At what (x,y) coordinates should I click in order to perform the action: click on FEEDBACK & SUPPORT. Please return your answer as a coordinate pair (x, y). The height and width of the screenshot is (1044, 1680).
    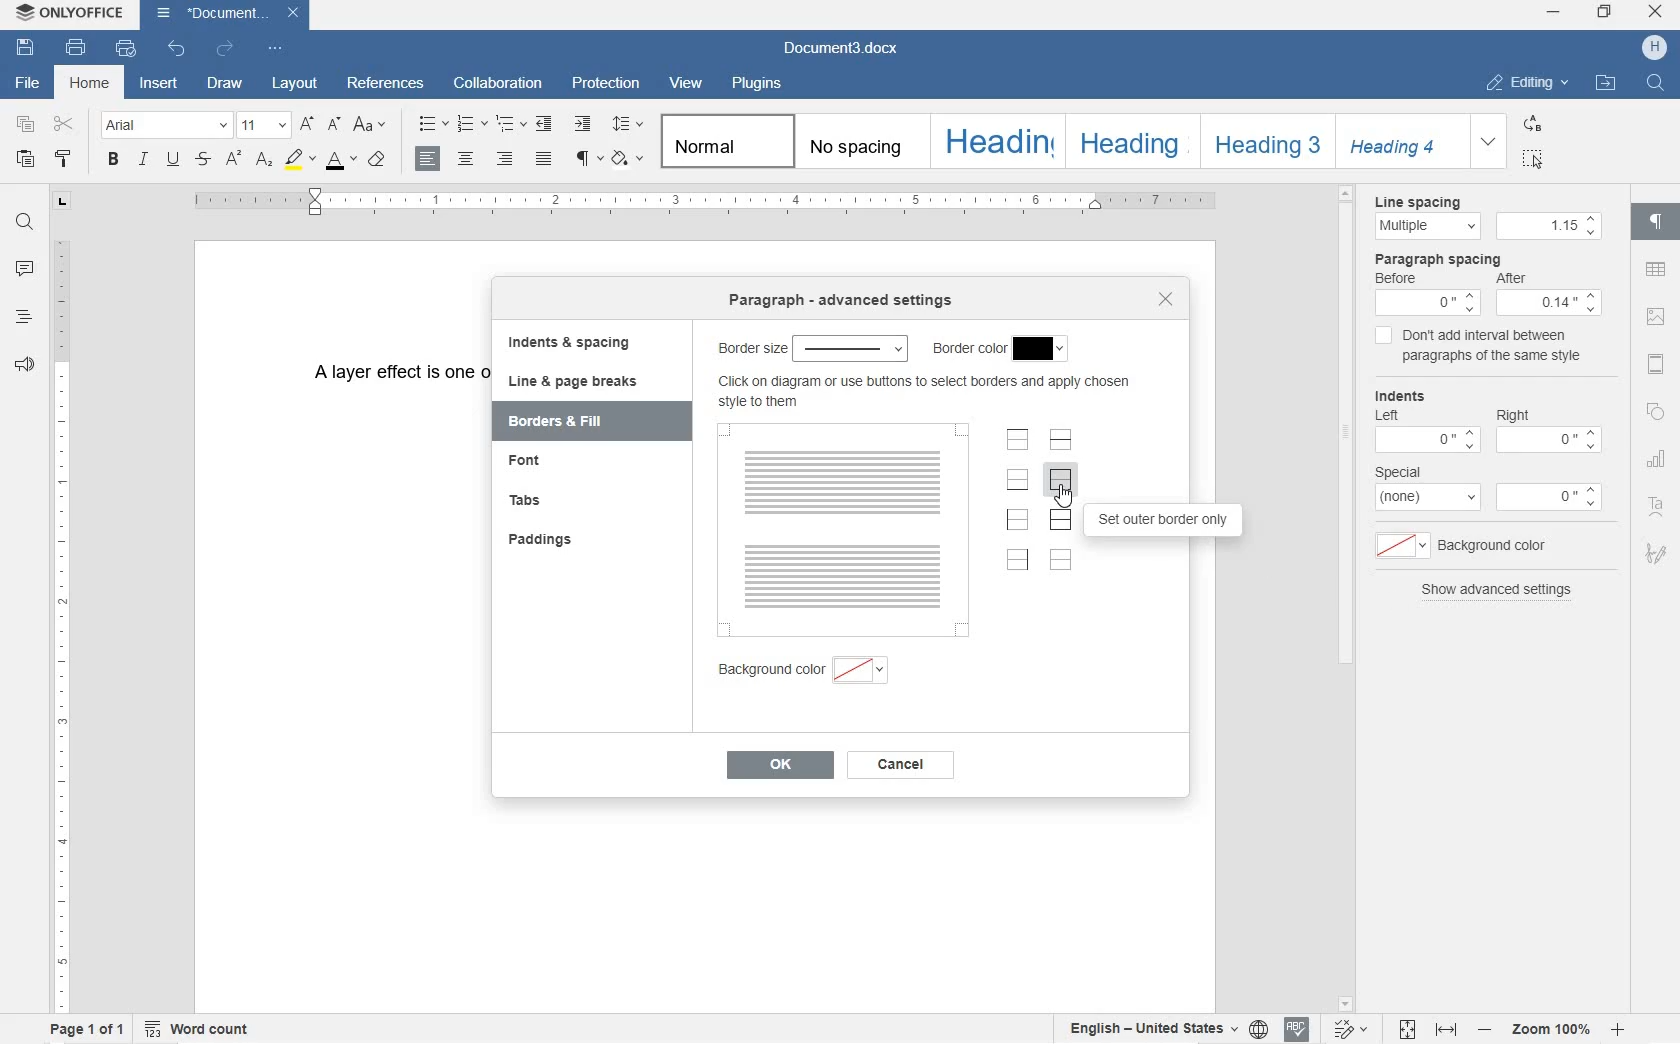
    Looking at the image, I should click on (24, 365).